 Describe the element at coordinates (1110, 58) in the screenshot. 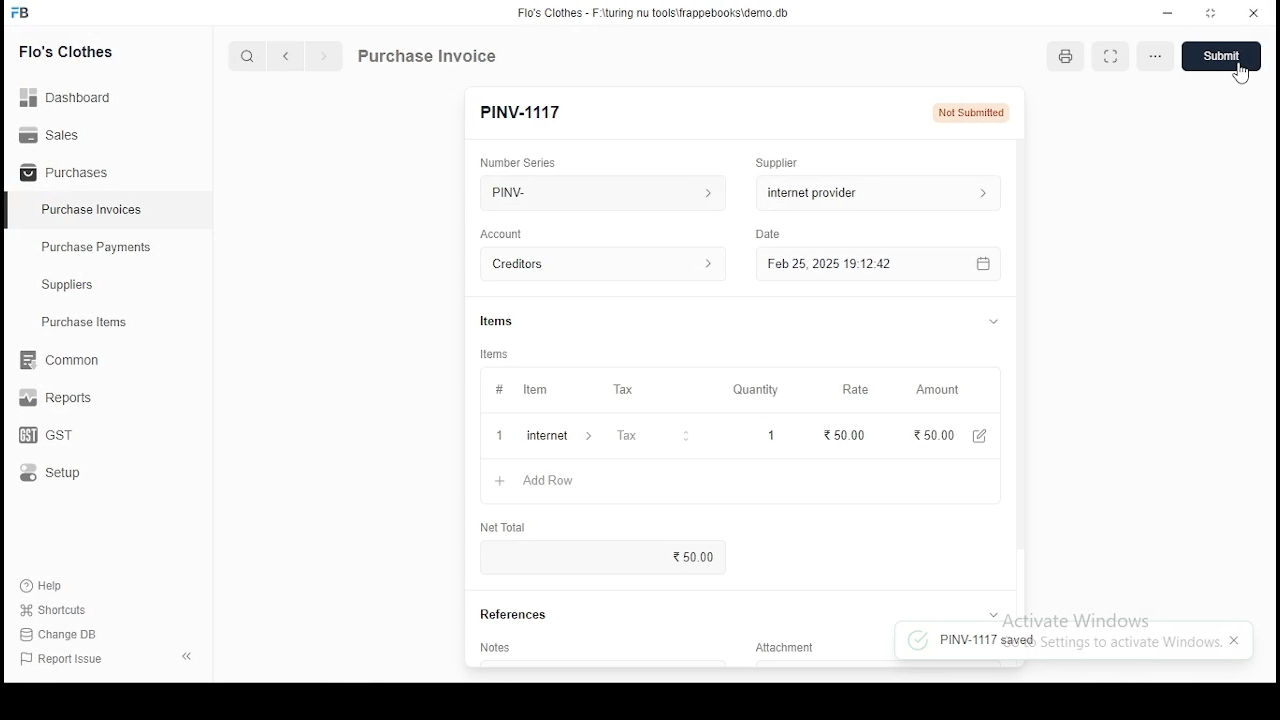

I see `toggle between form and fullscreen` at that location.